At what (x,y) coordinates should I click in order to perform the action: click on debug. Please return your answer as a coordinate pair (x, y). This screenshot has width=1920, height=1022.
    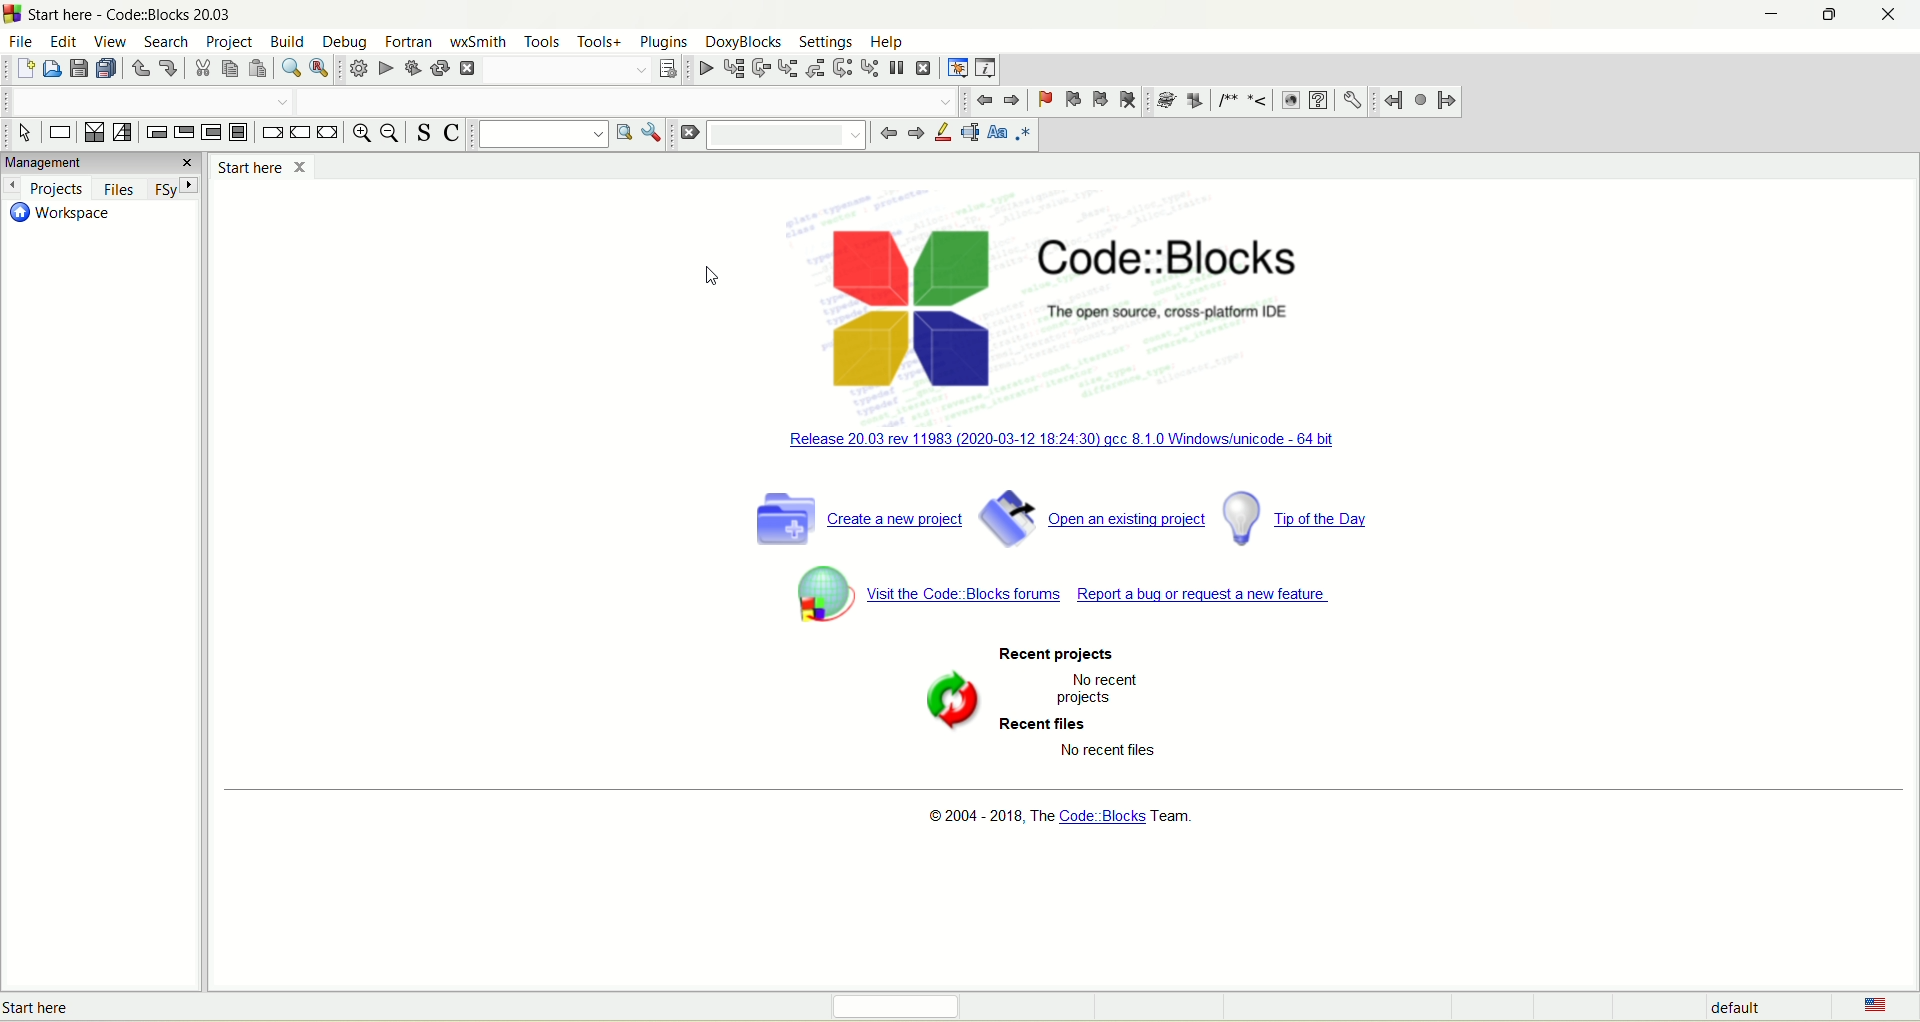
    Looking at the image, I should click on (704, 69).